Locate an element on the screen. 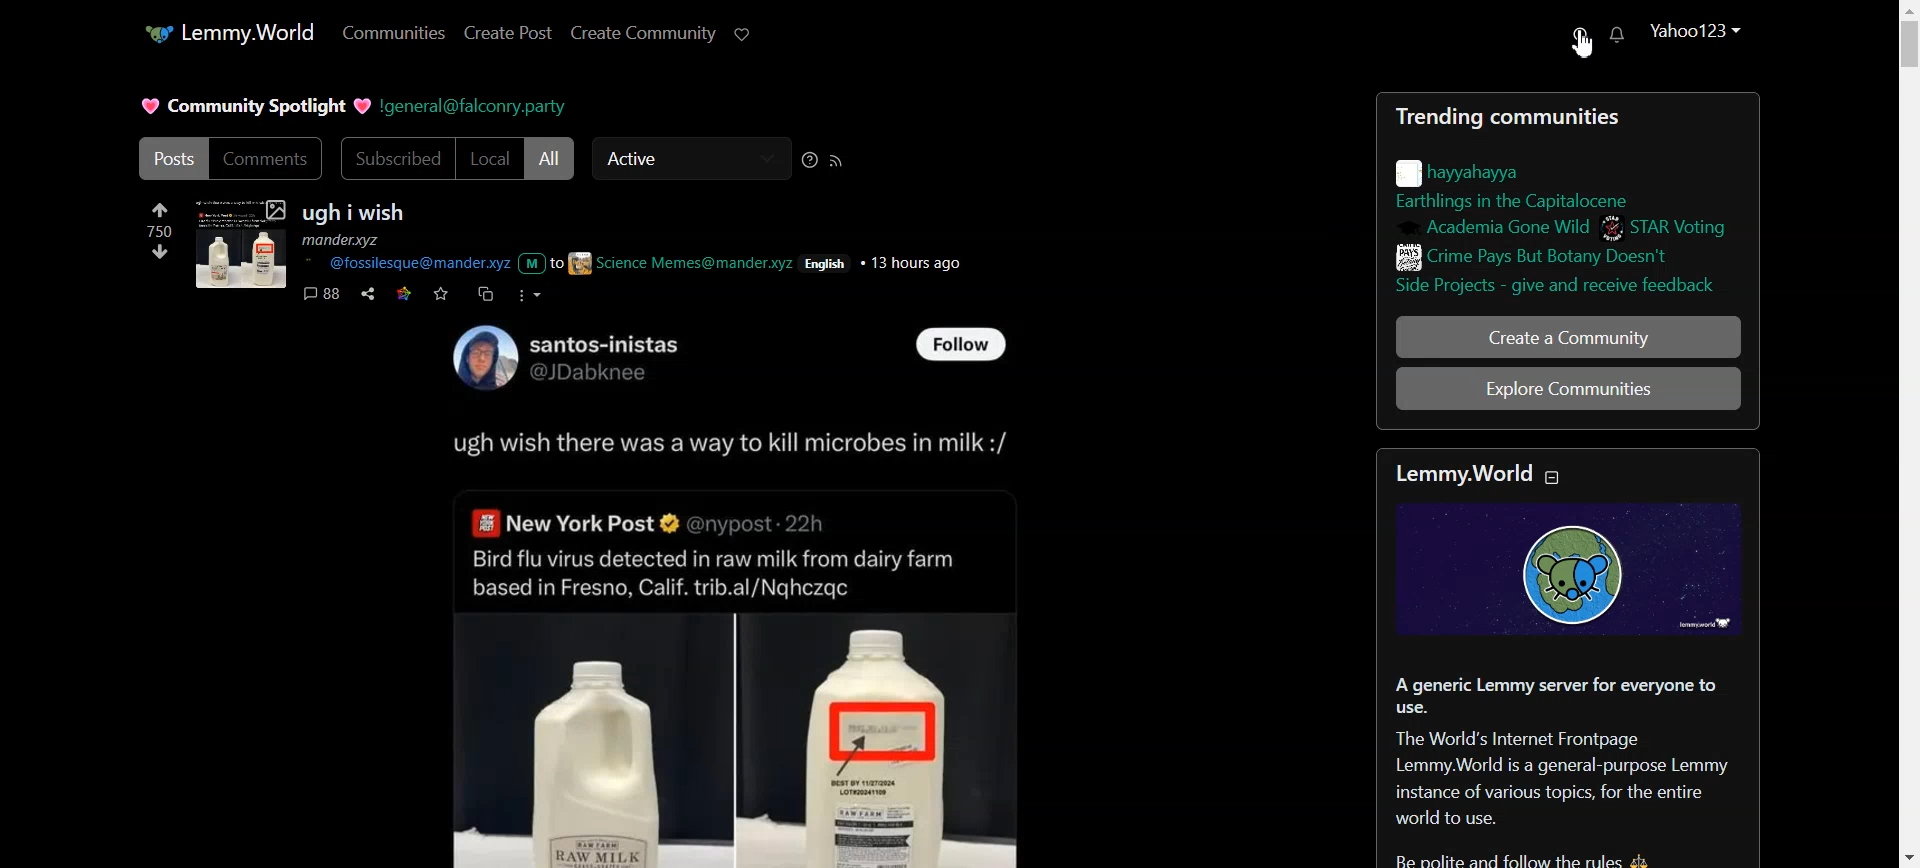  Account is located at coordinates (1696, 31).